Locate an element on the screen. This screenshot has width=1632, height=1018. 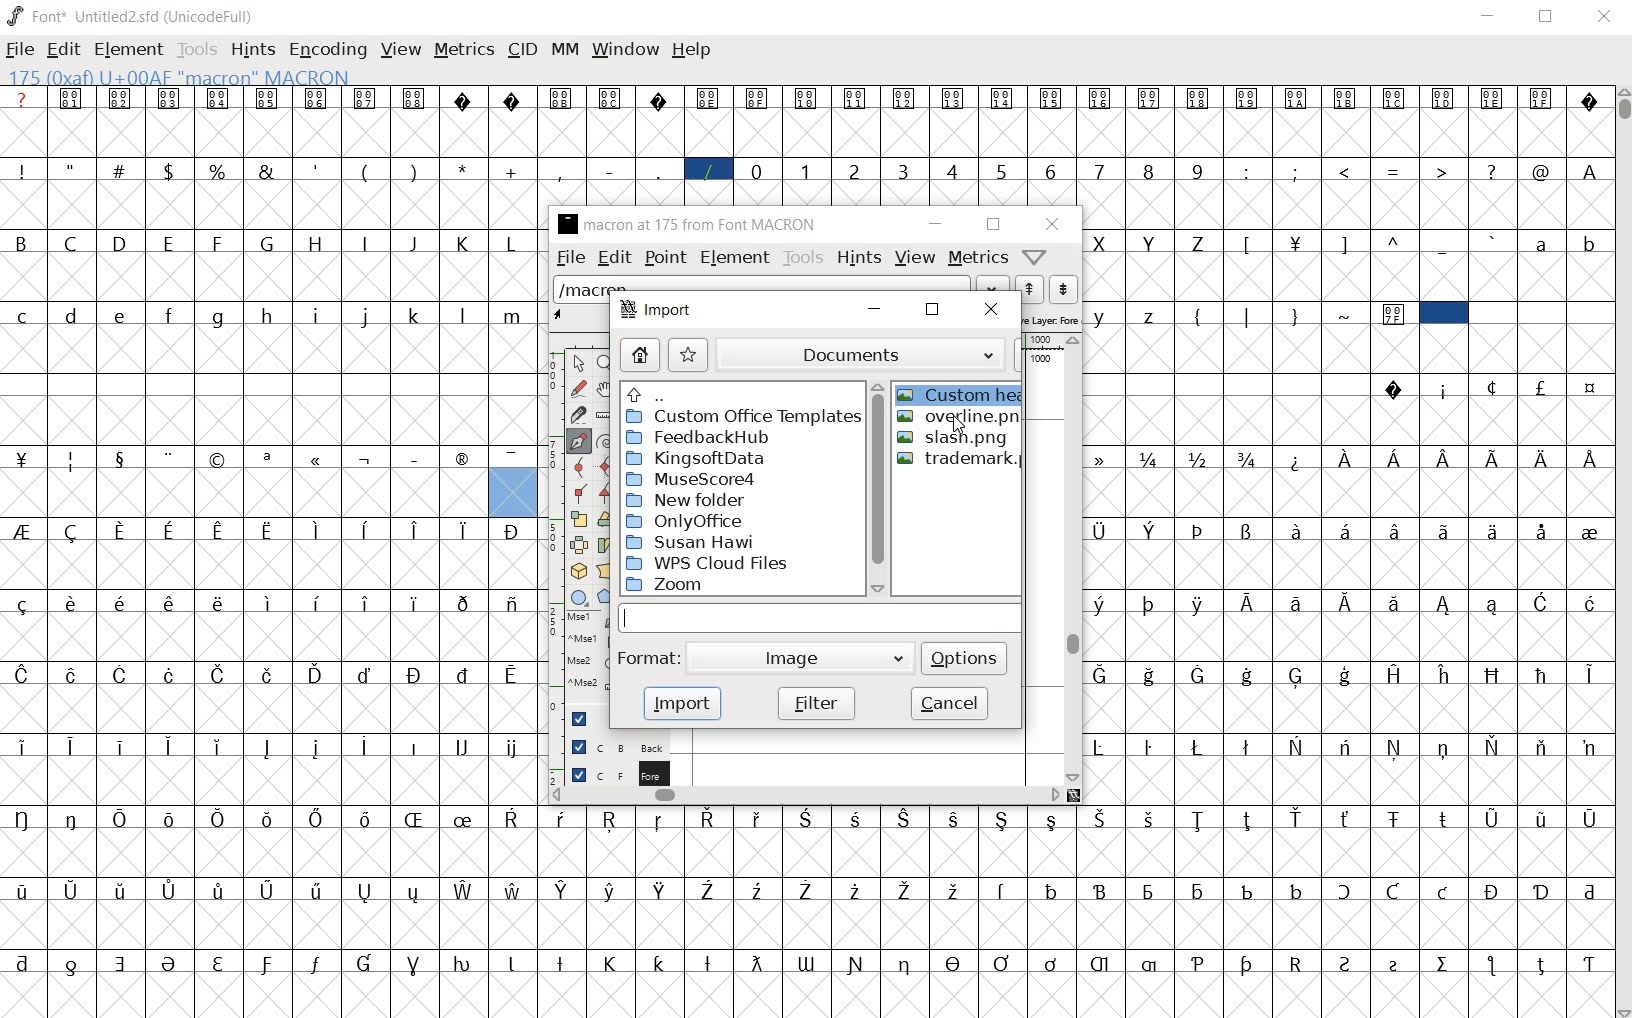
* is located at coordinates (464, 169).